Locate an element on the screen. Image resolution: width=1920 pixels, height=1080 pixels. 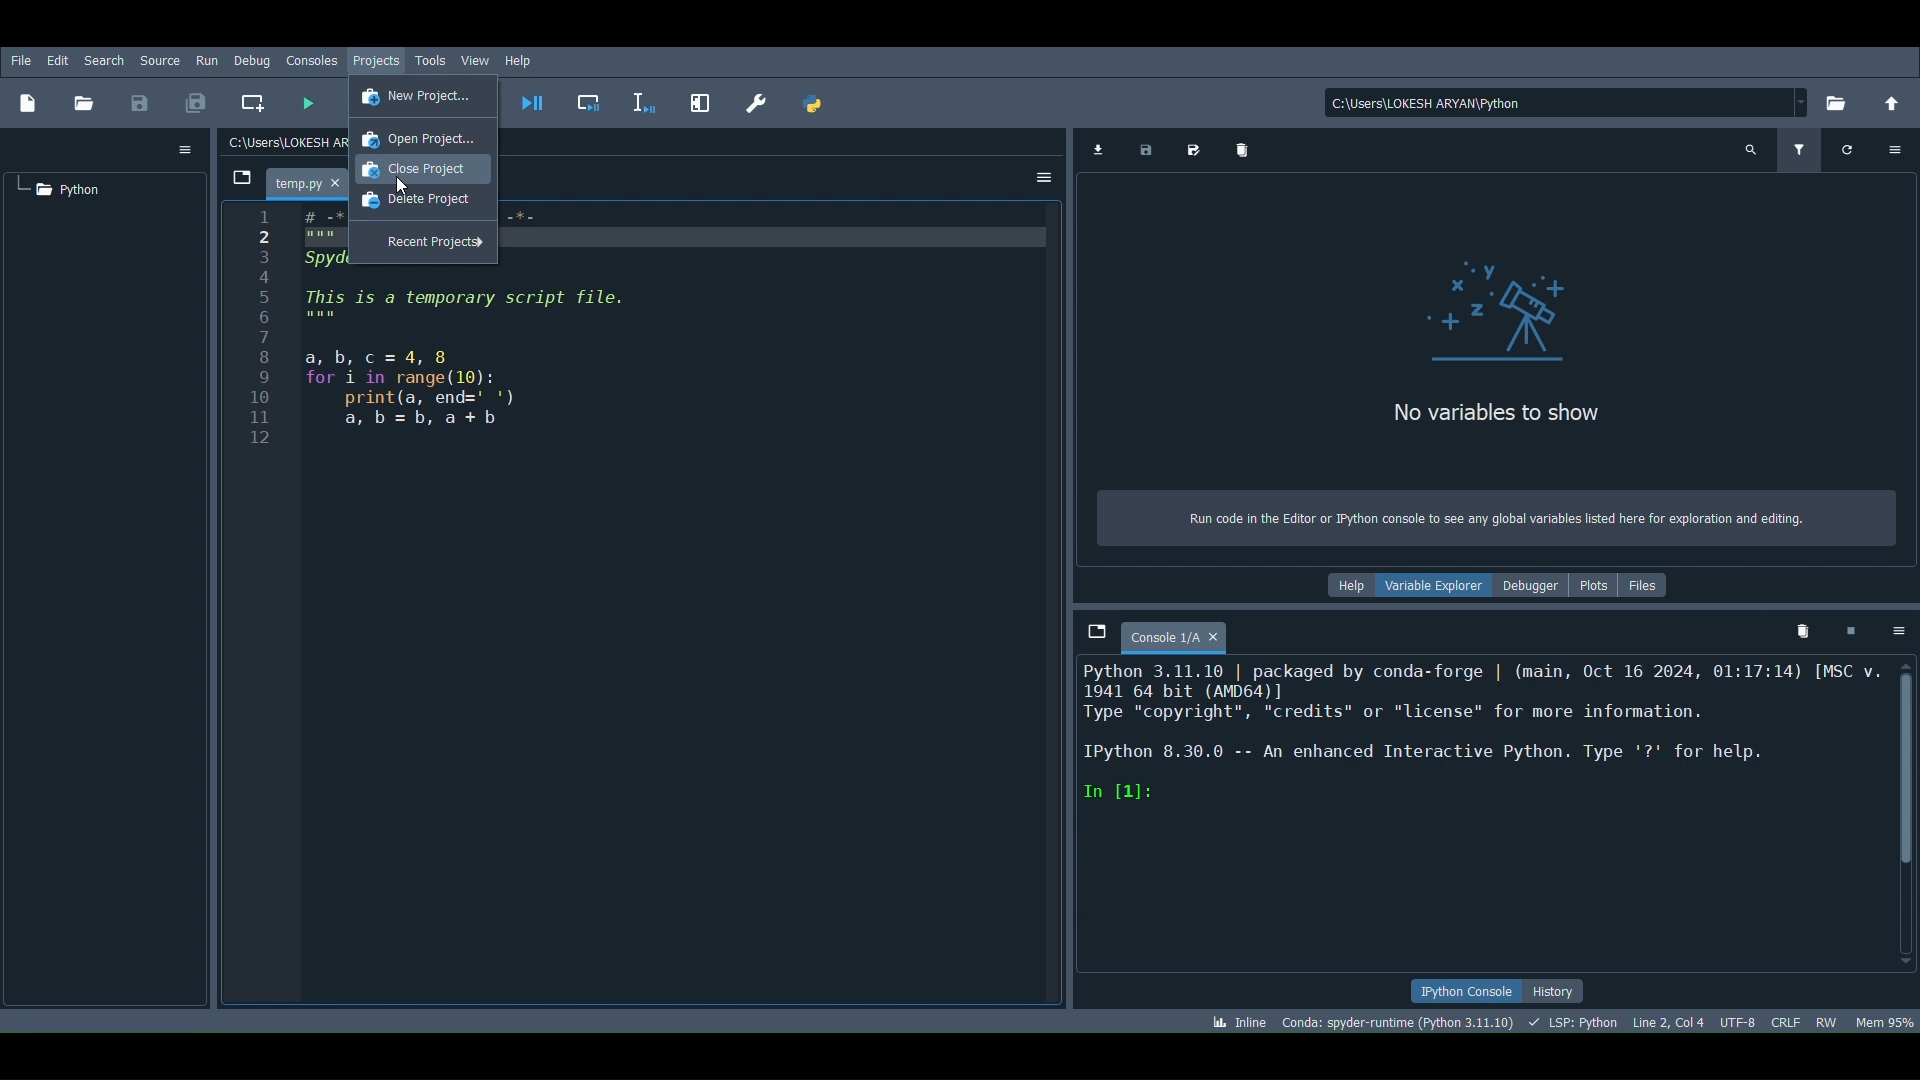
New file (Ctrl + N) is located at coordinates (32, 100).